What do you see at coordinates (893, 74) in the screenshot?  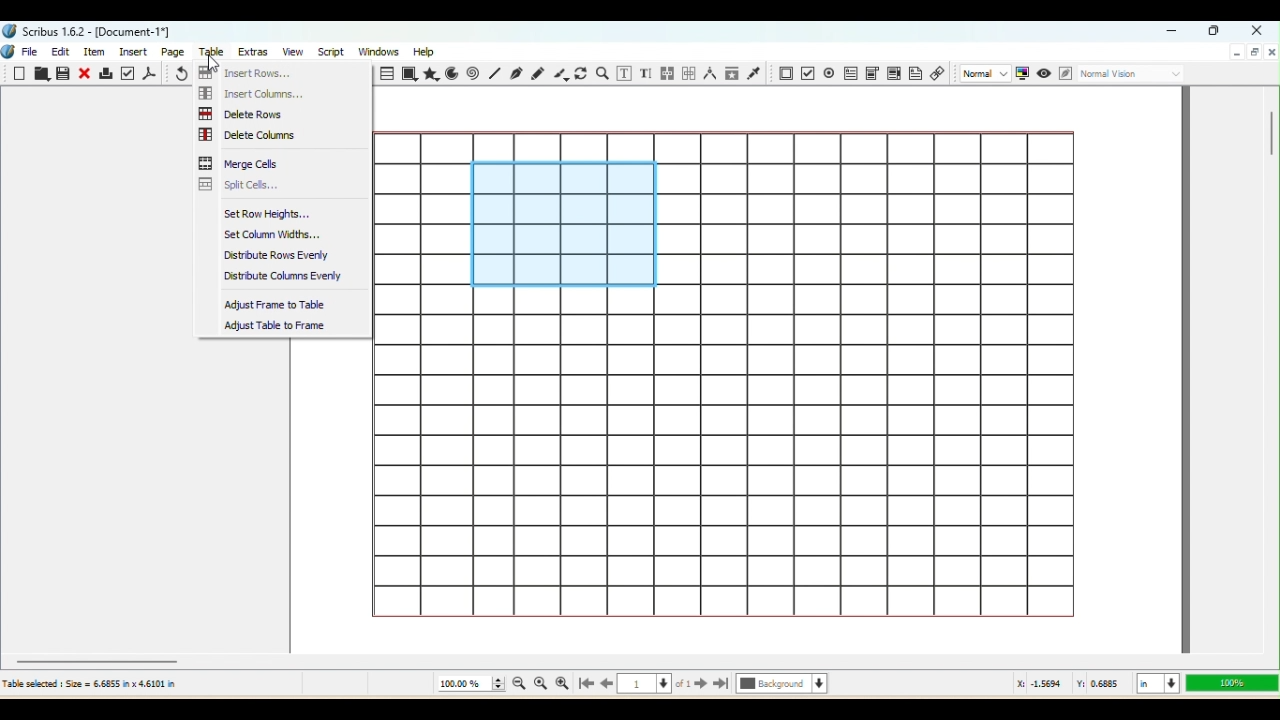 I see `PDF list box` at bounding box center [893, 74].